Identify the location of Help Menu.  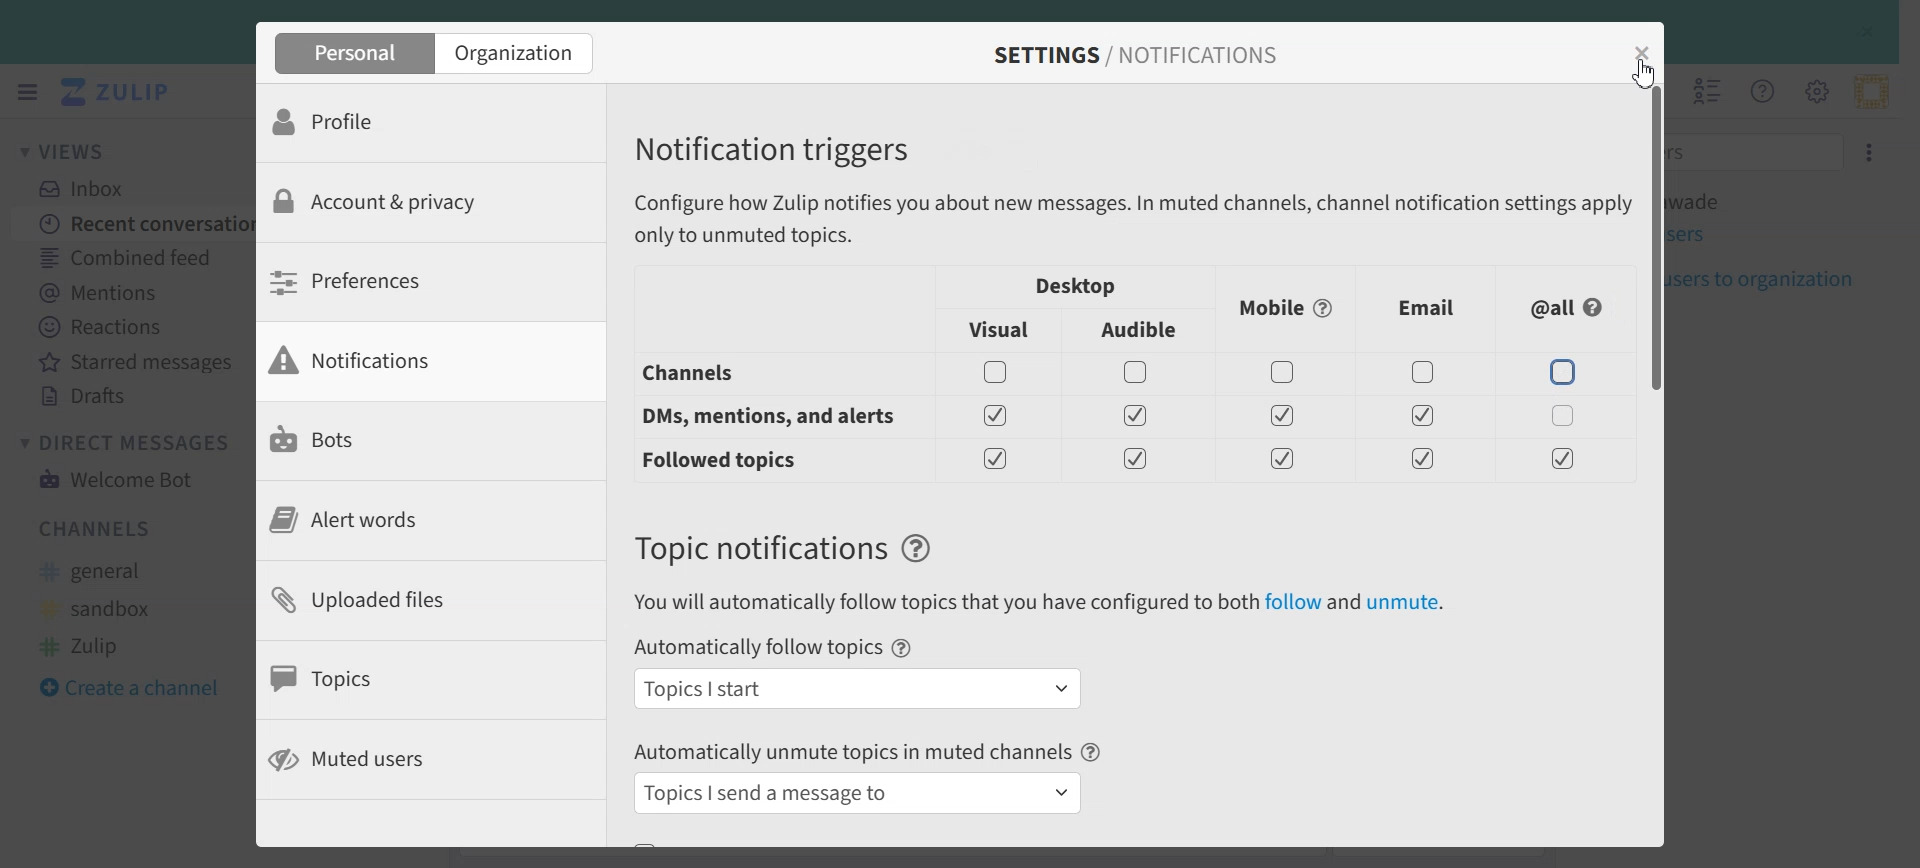
(1760, 90).